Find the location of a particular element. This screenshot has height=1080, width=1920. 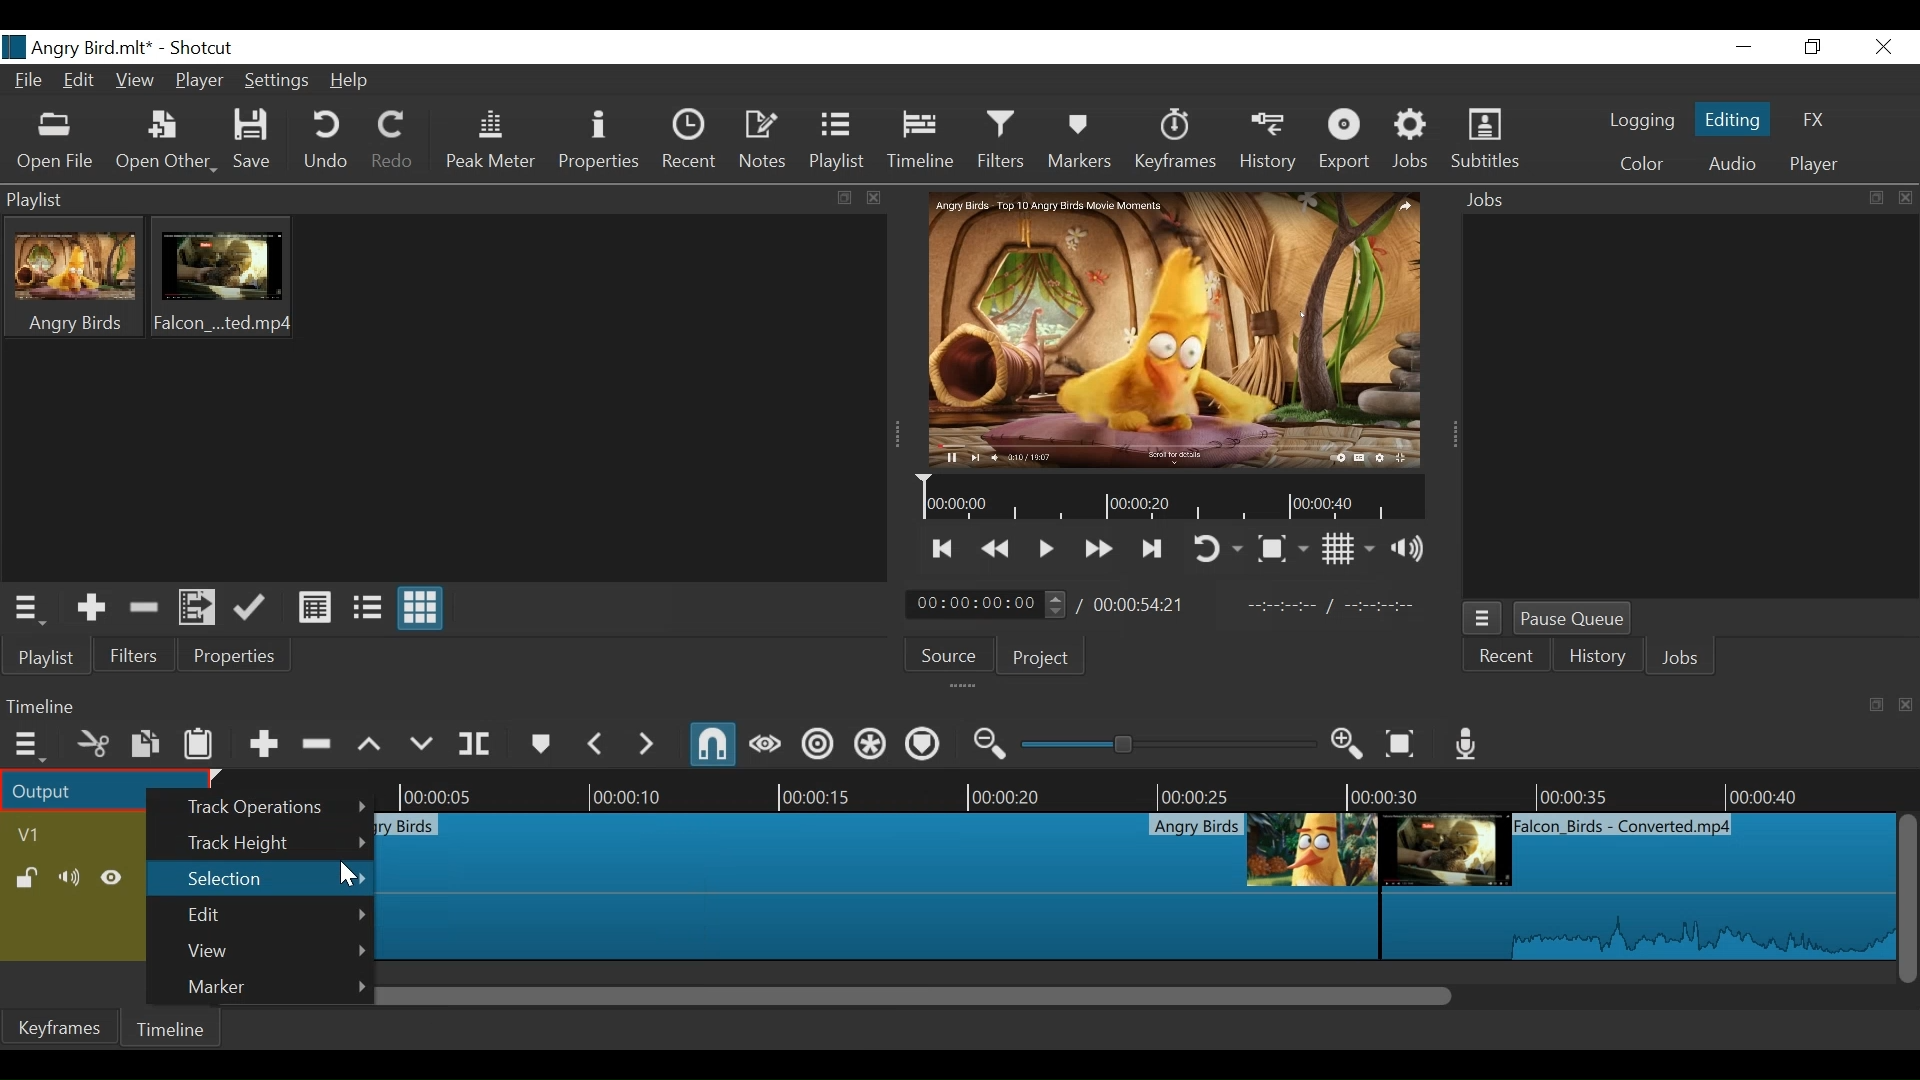

Keyframe is located at coordinates (64, 1026).